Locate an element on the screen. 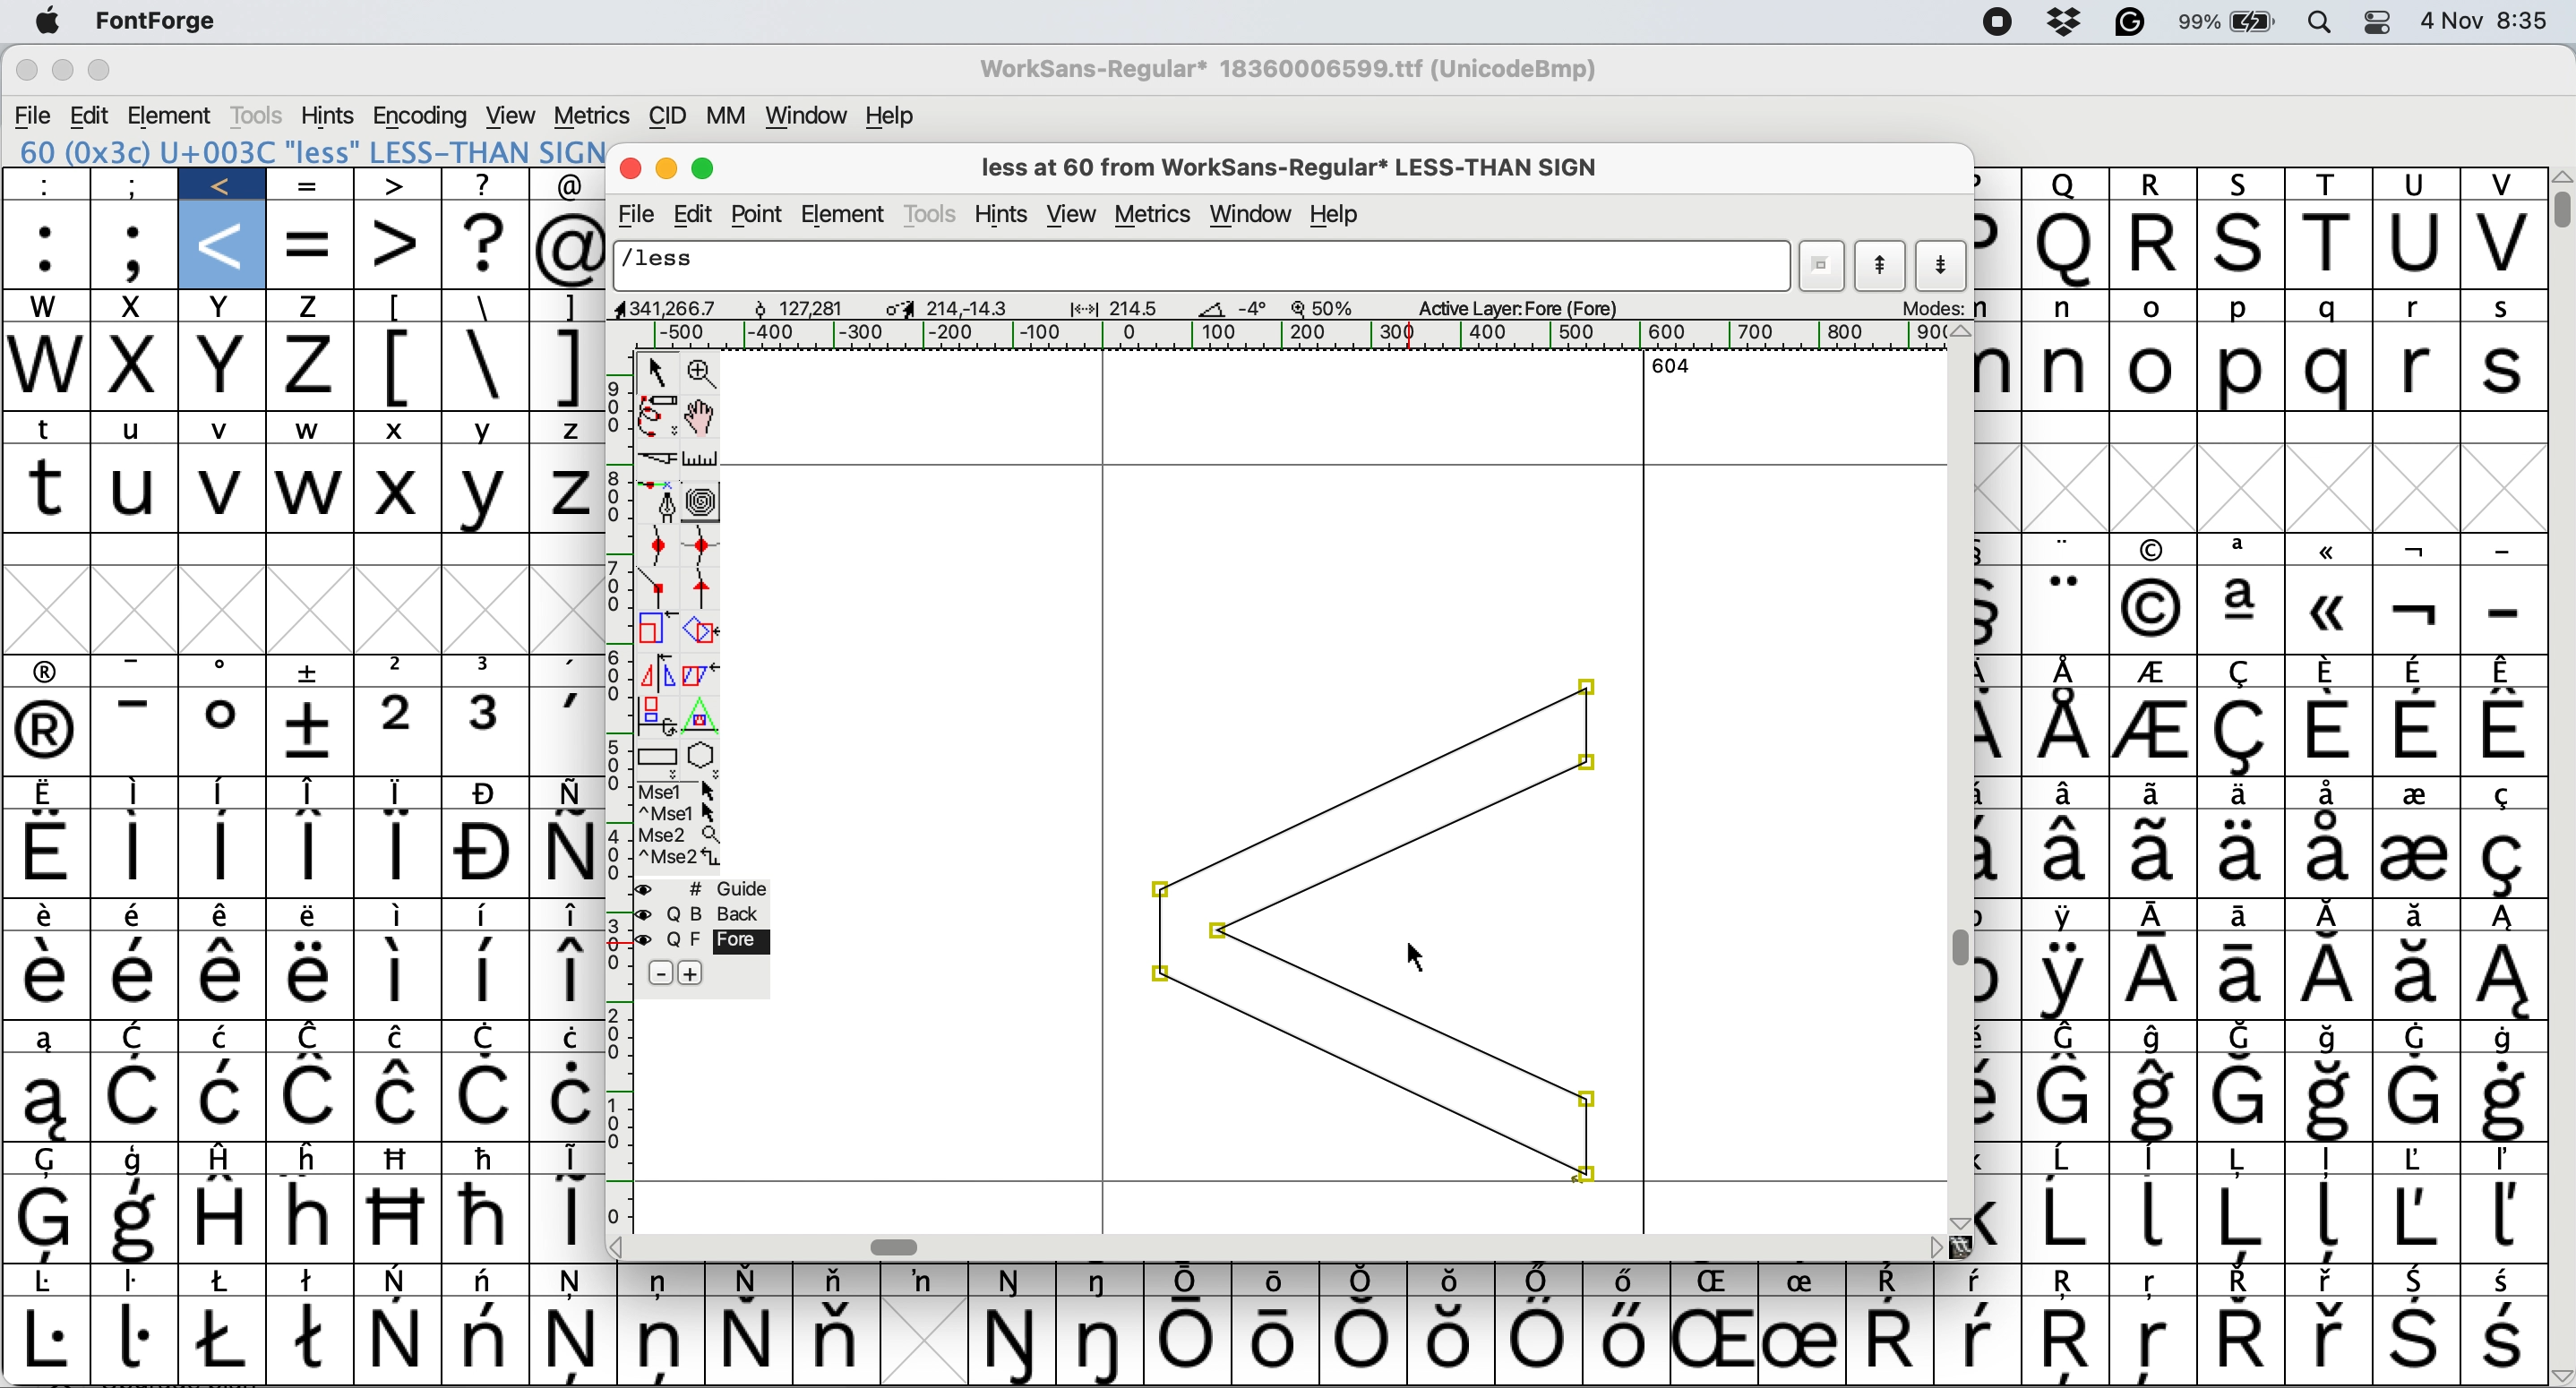 The height and width of the screenshot is (1388, 2576). Symbol is located at coordinates (2160, 547).